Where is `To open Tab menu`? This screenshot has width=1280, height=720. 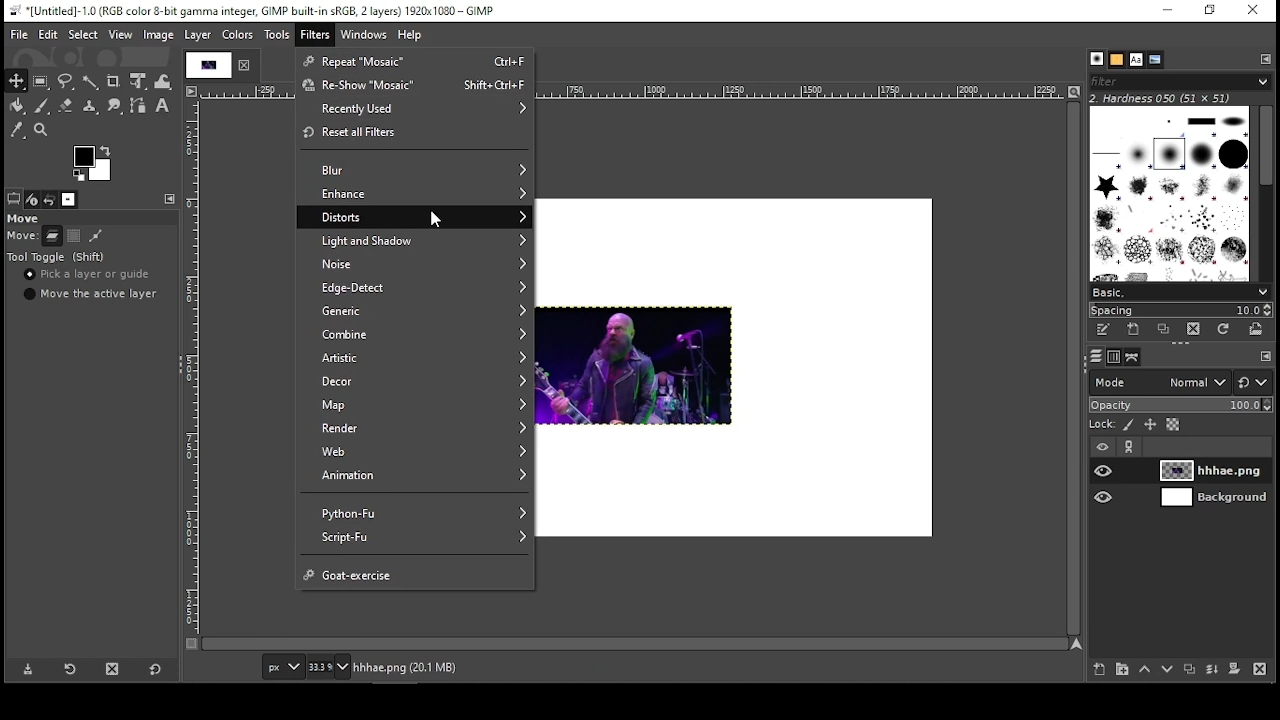 To open Tab menu is located at coordinates (1265, 357).